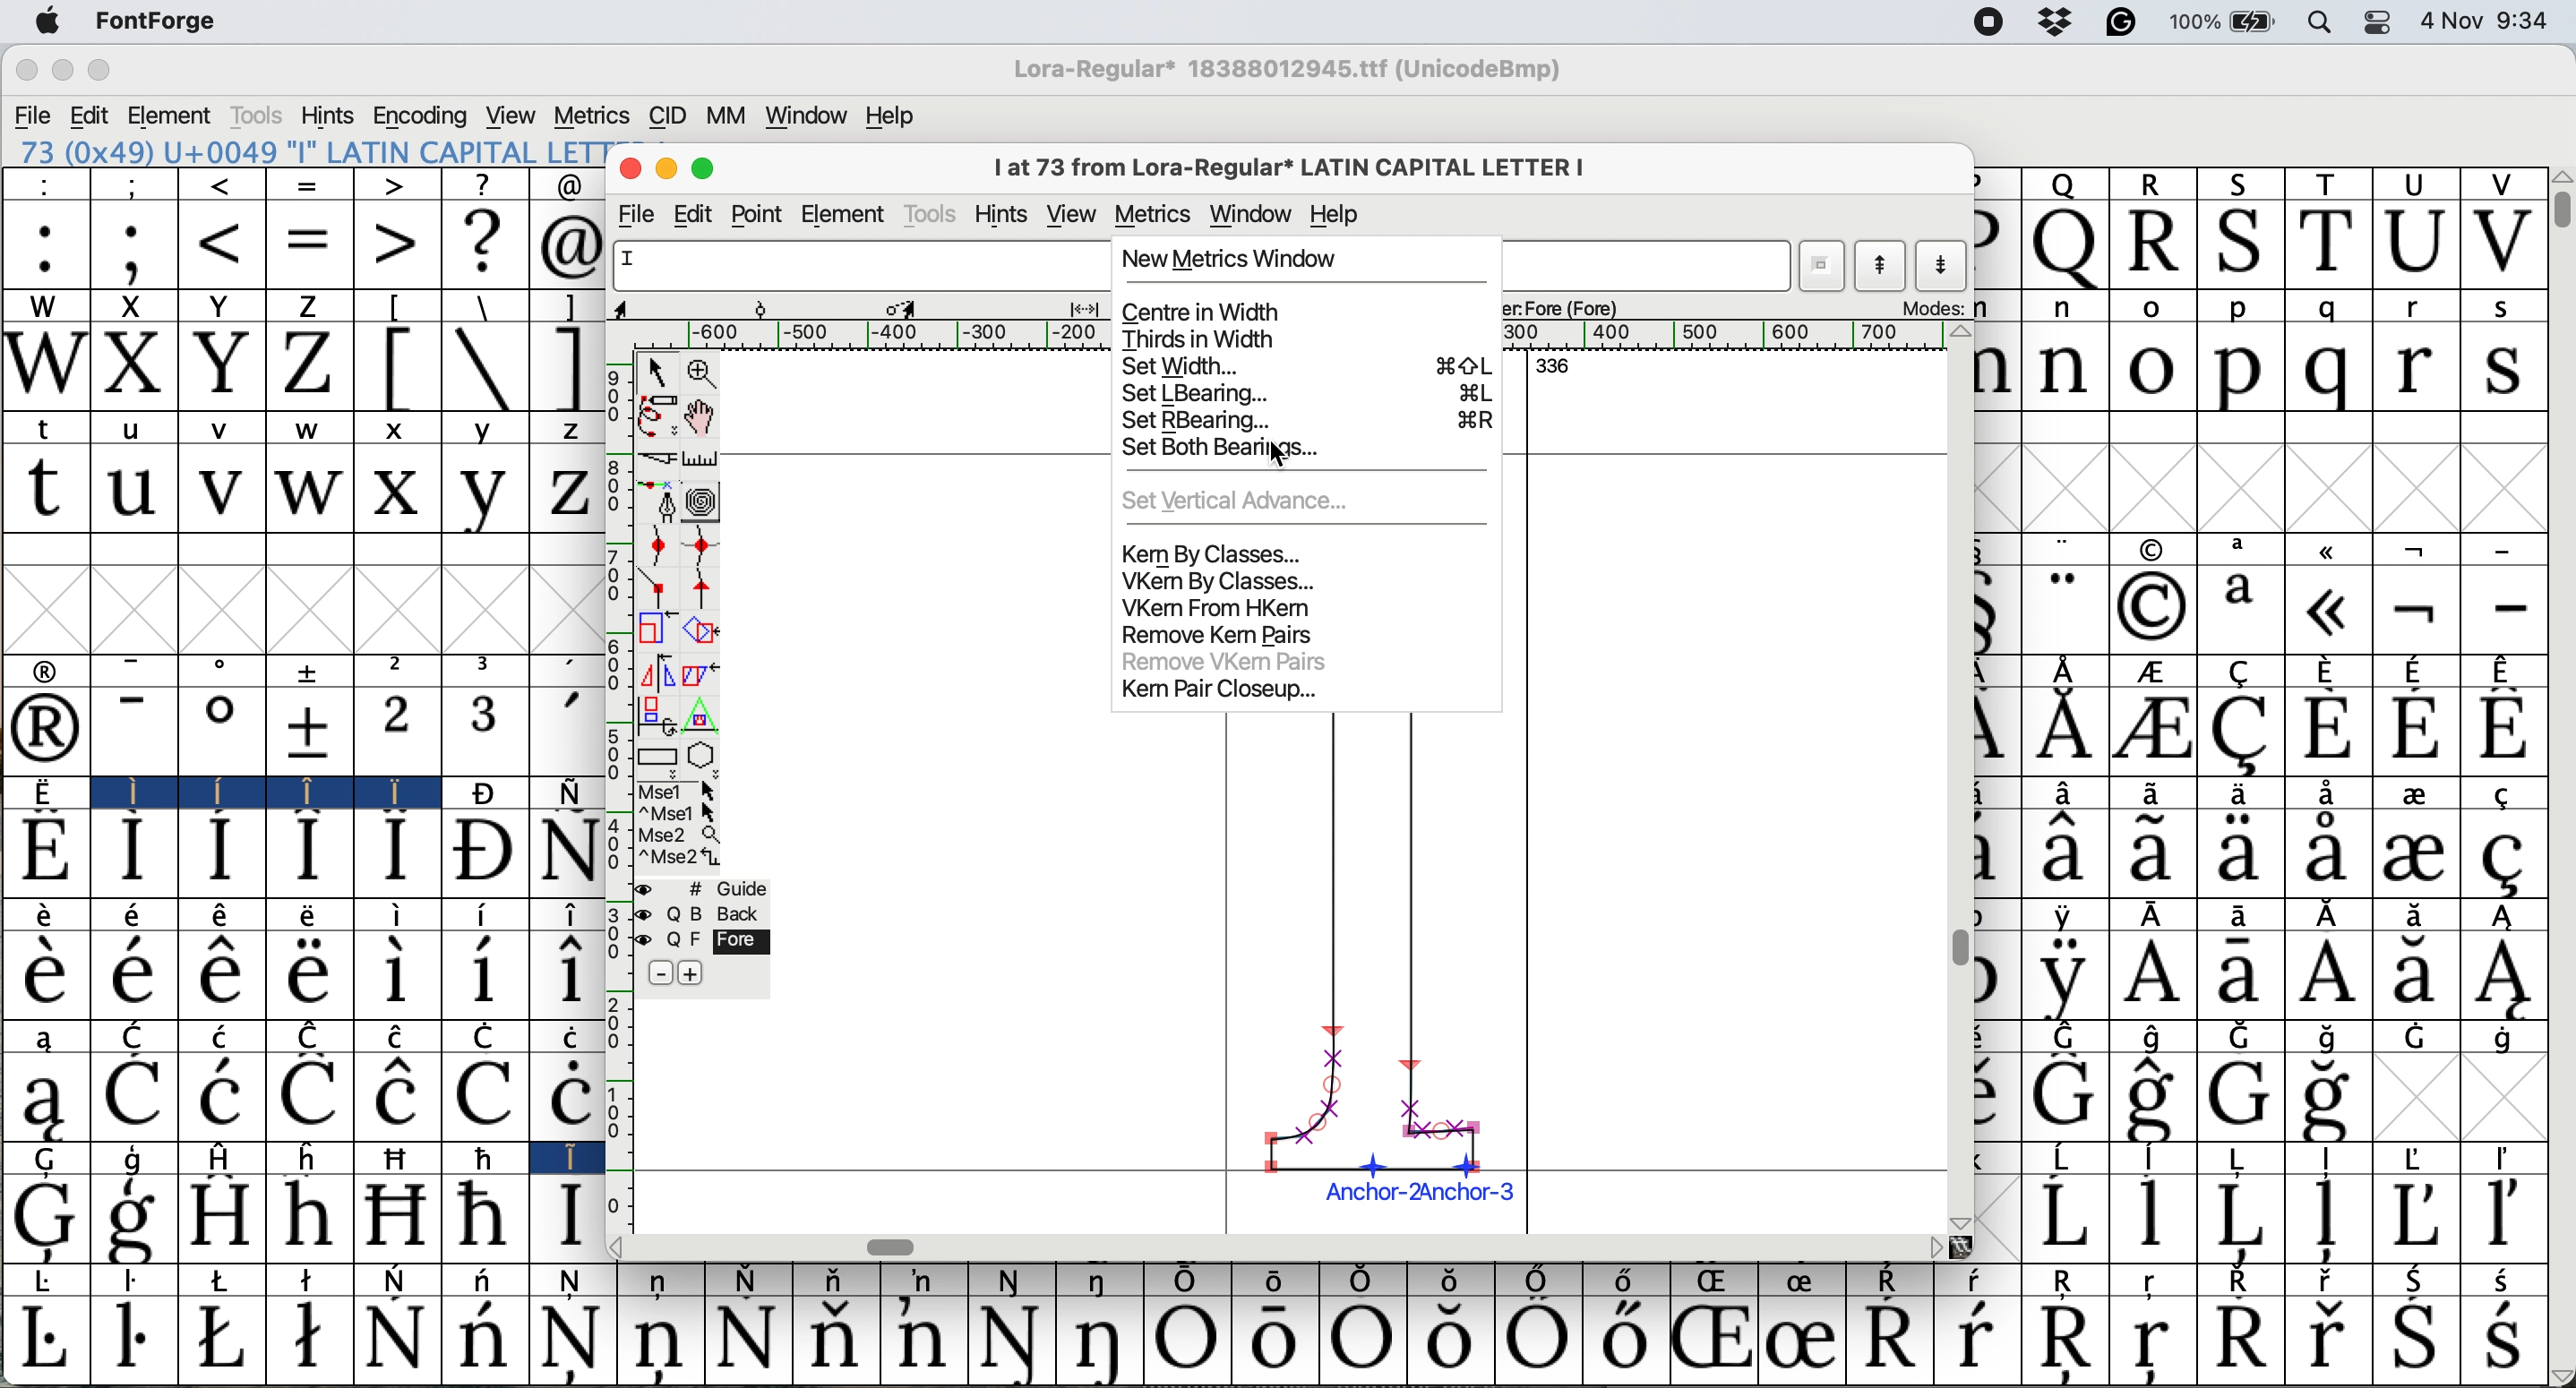  I want to click on v, so click(221, 491).